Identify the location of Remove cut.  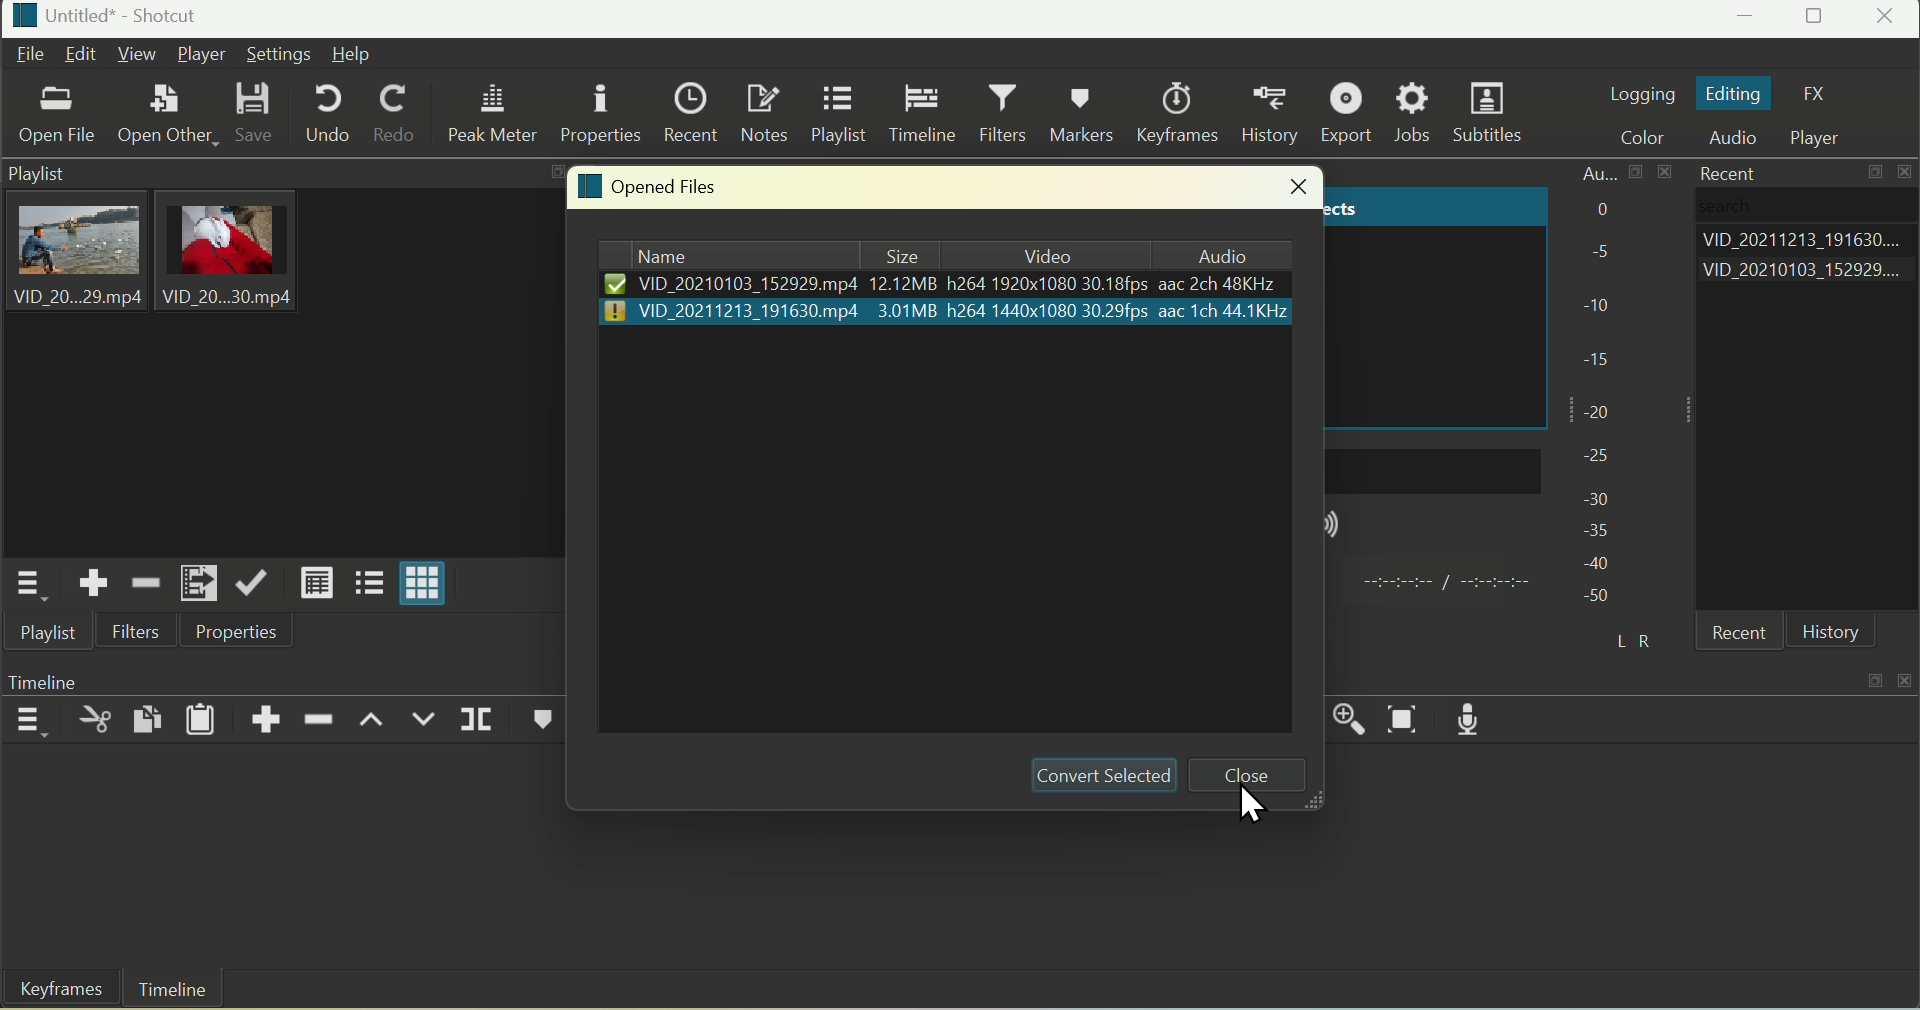
(144, 581).